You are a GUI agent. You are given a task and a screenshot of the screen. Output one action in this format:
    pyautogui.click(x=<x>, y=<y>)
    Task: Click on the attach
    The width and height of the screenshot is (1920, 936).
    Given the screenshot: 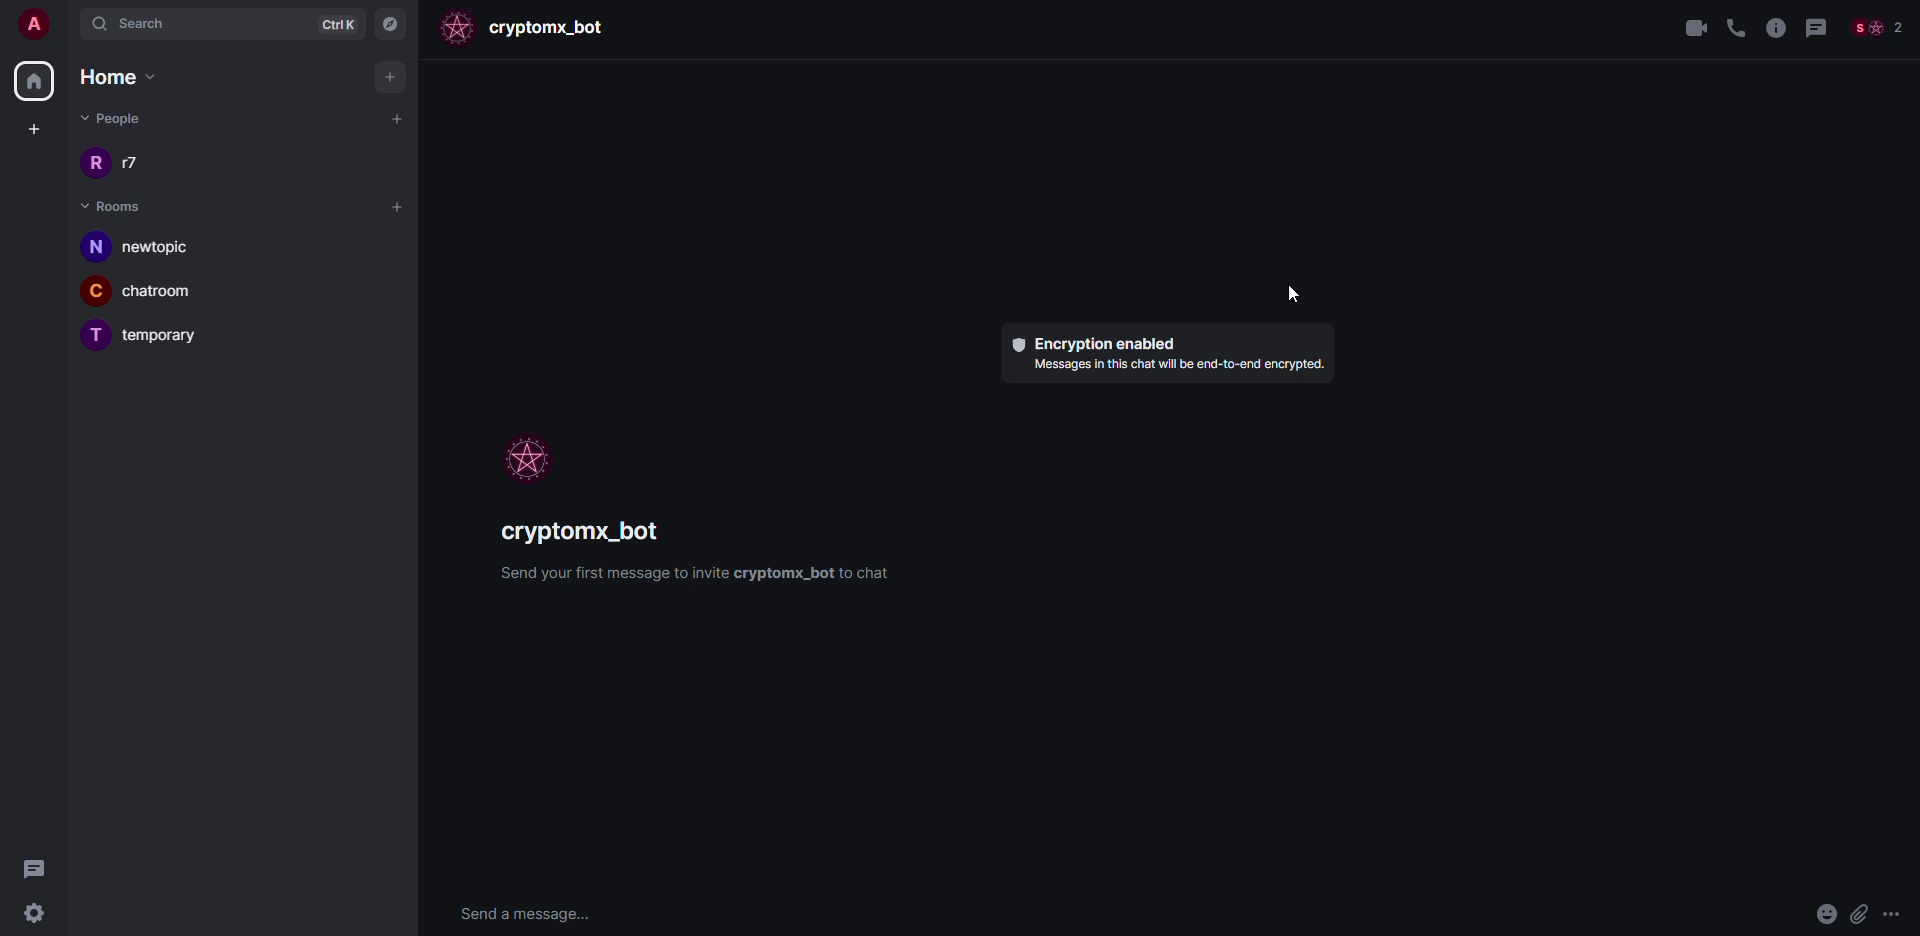 What is the action you would take?
    pyautogui.click(x=1857, y=915)
    